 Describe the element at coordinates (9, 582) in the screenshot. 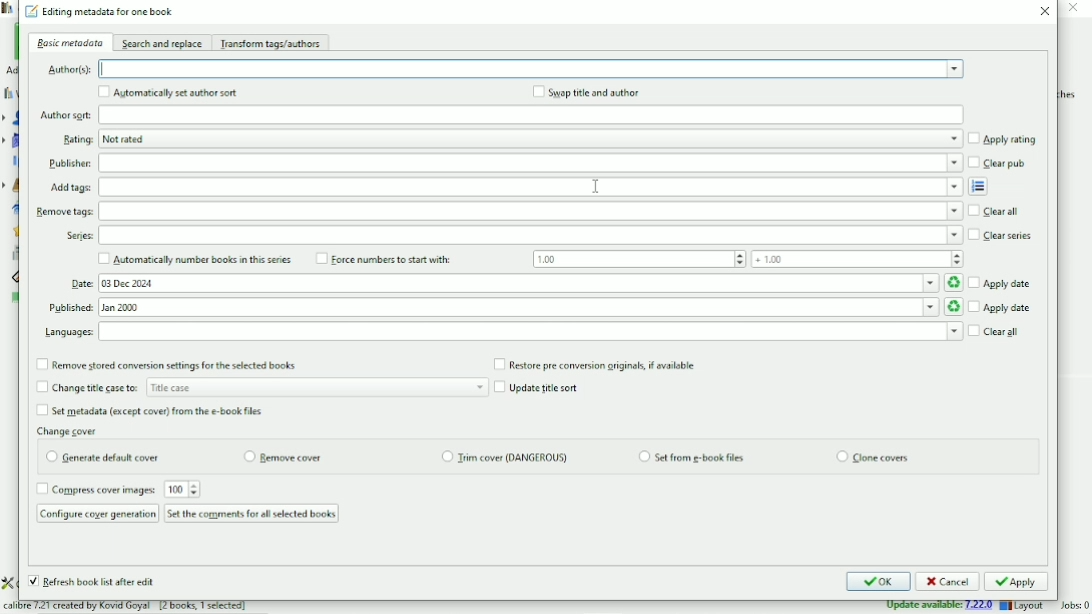

I see `configure` at that location.